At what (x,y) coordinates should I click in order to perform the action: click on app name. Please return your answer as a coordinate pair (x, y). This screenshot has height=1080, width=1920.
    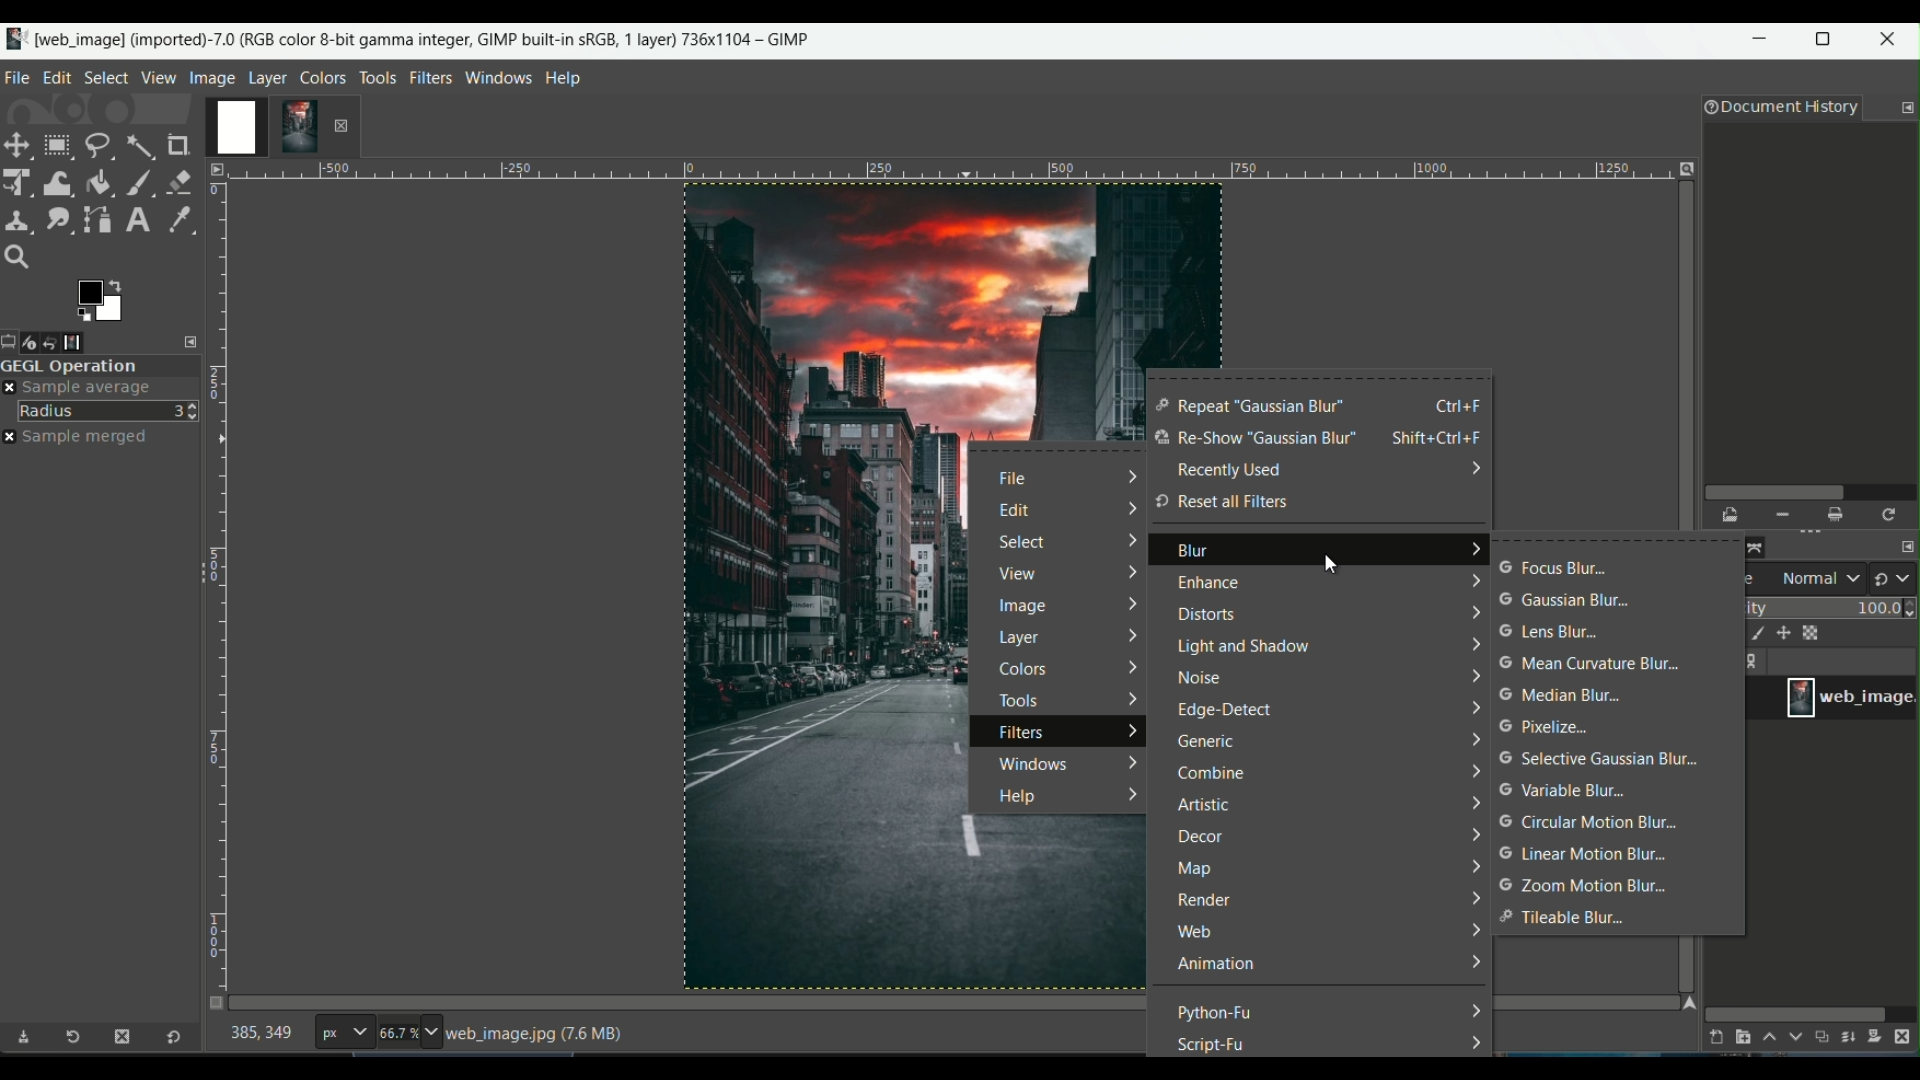
    Looking at the image, I should click on (407, 37).